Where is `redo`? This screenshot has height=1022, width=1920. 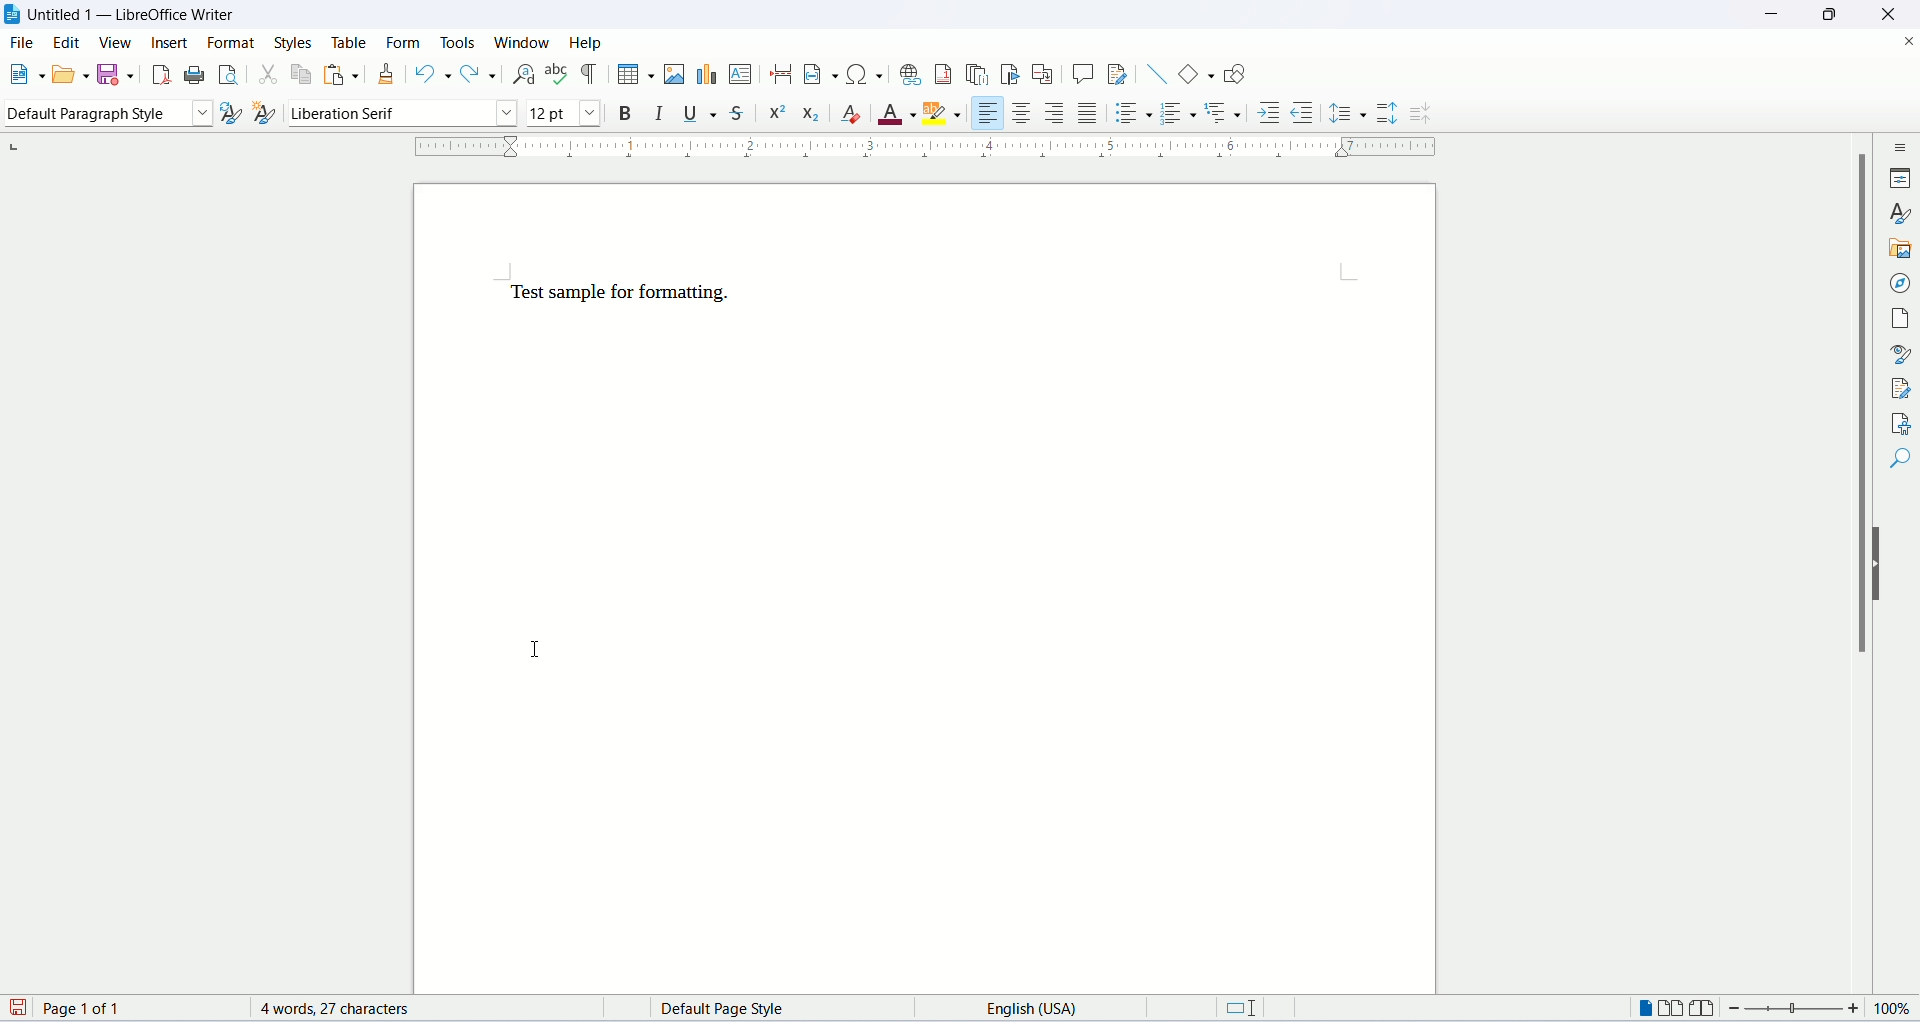 redo is located at coordinates (478, 76).